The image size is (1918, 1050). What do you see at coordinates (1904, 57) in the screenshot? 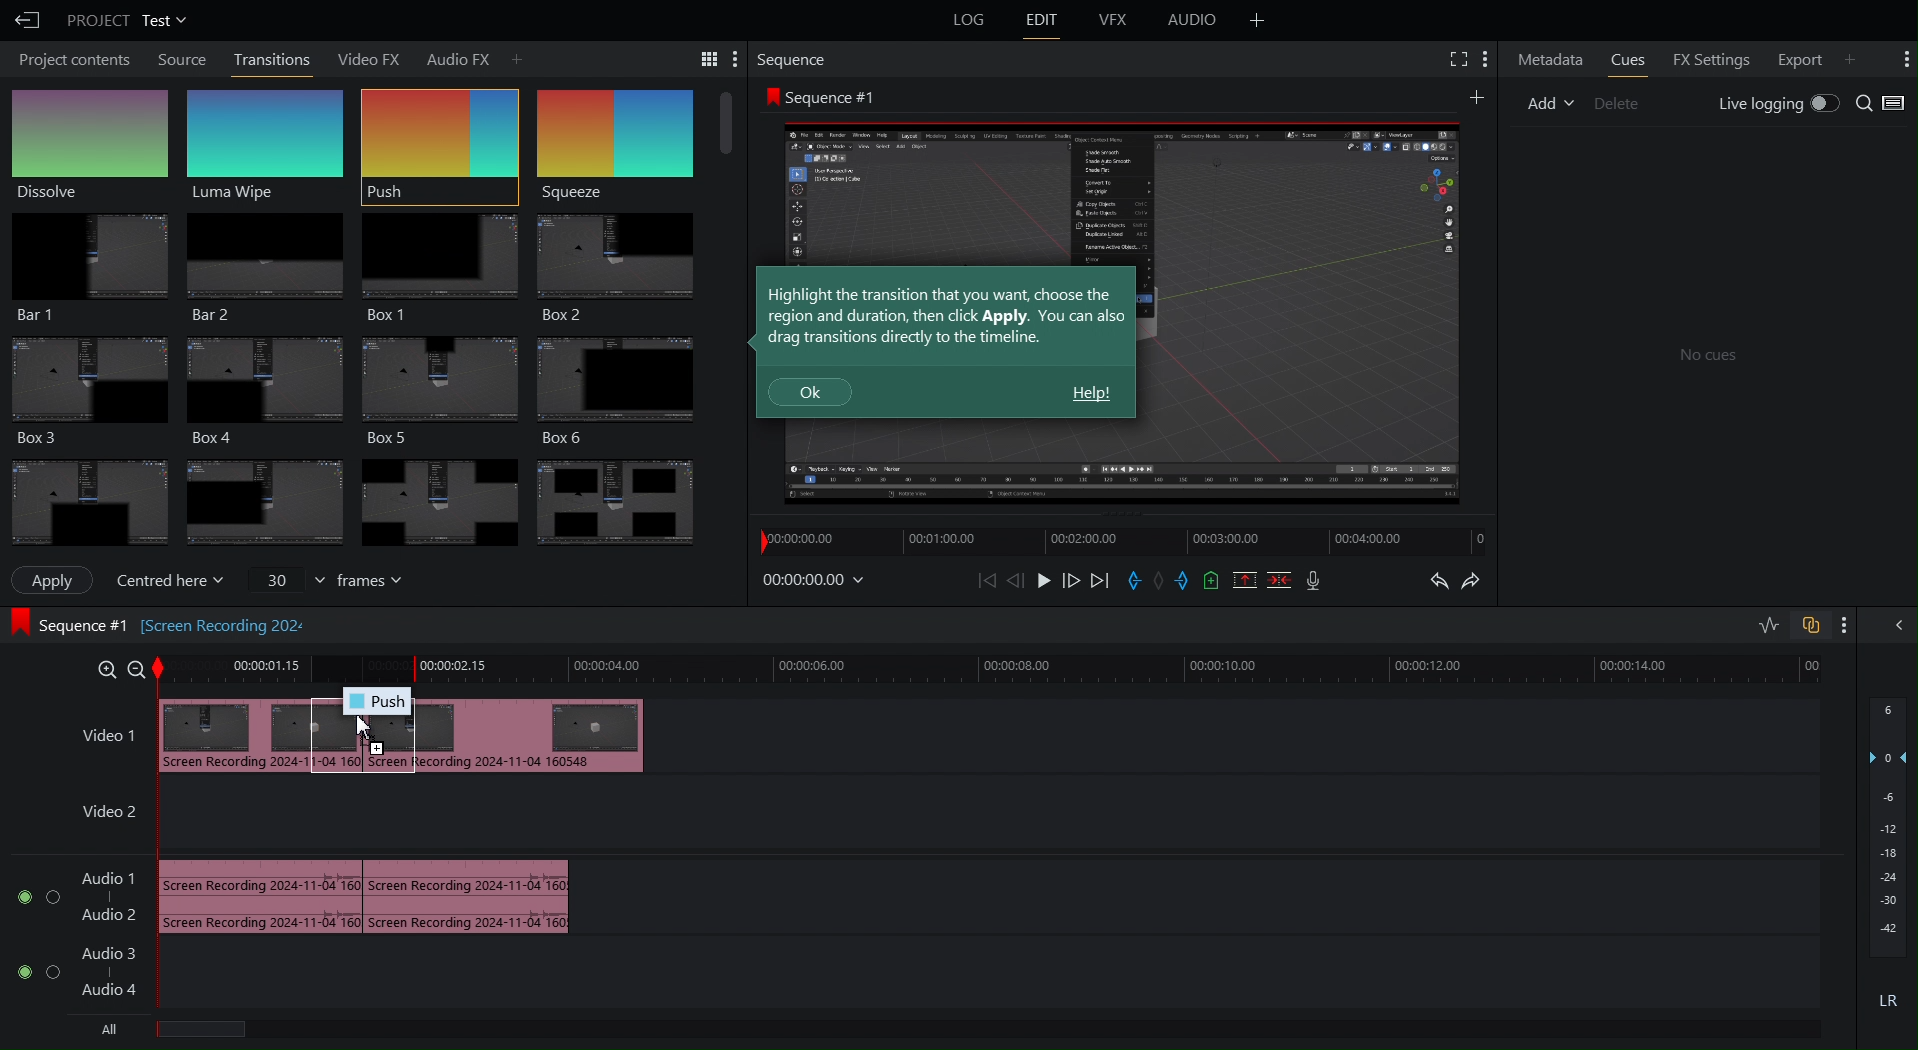
I see `More` at bounding box center [1904, 57].